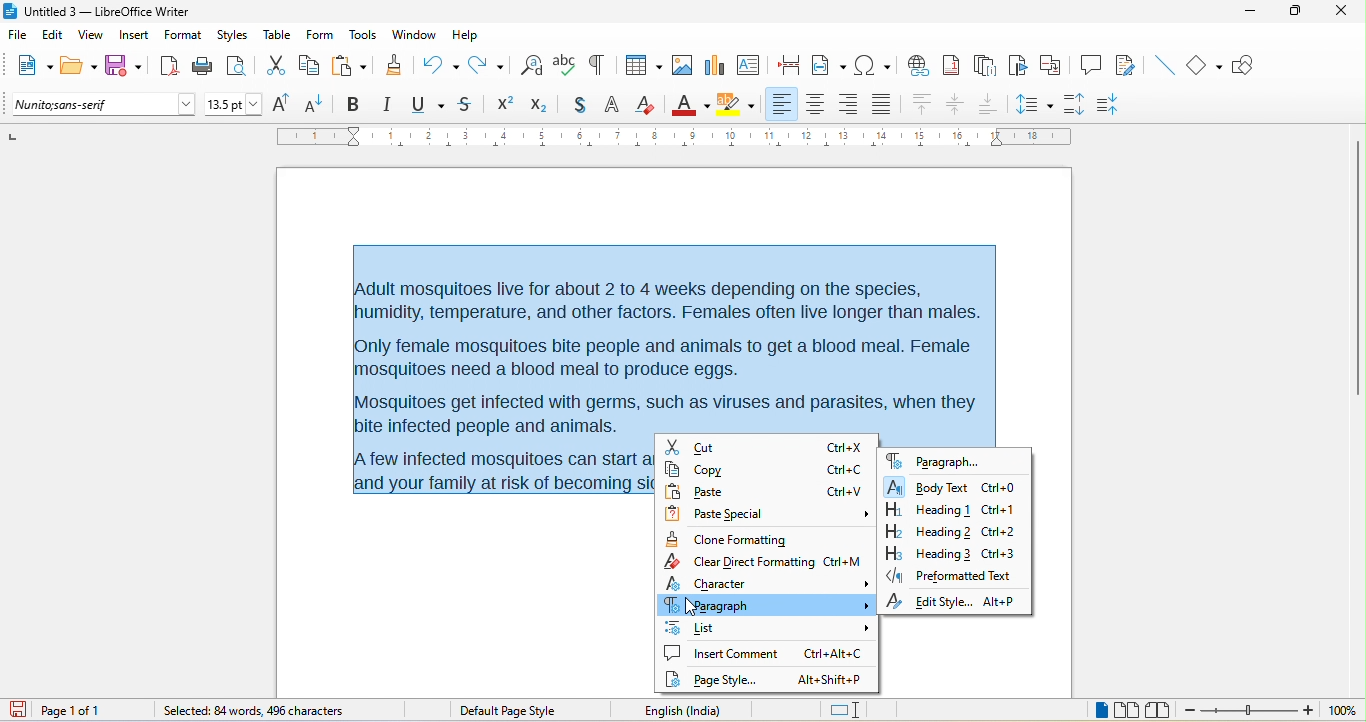 The width and height of the screenshot is (1366, 722). What do you see at coordinates (985, 66) in the screenshot?
I see `endnote` at bounding box center [985, 66].